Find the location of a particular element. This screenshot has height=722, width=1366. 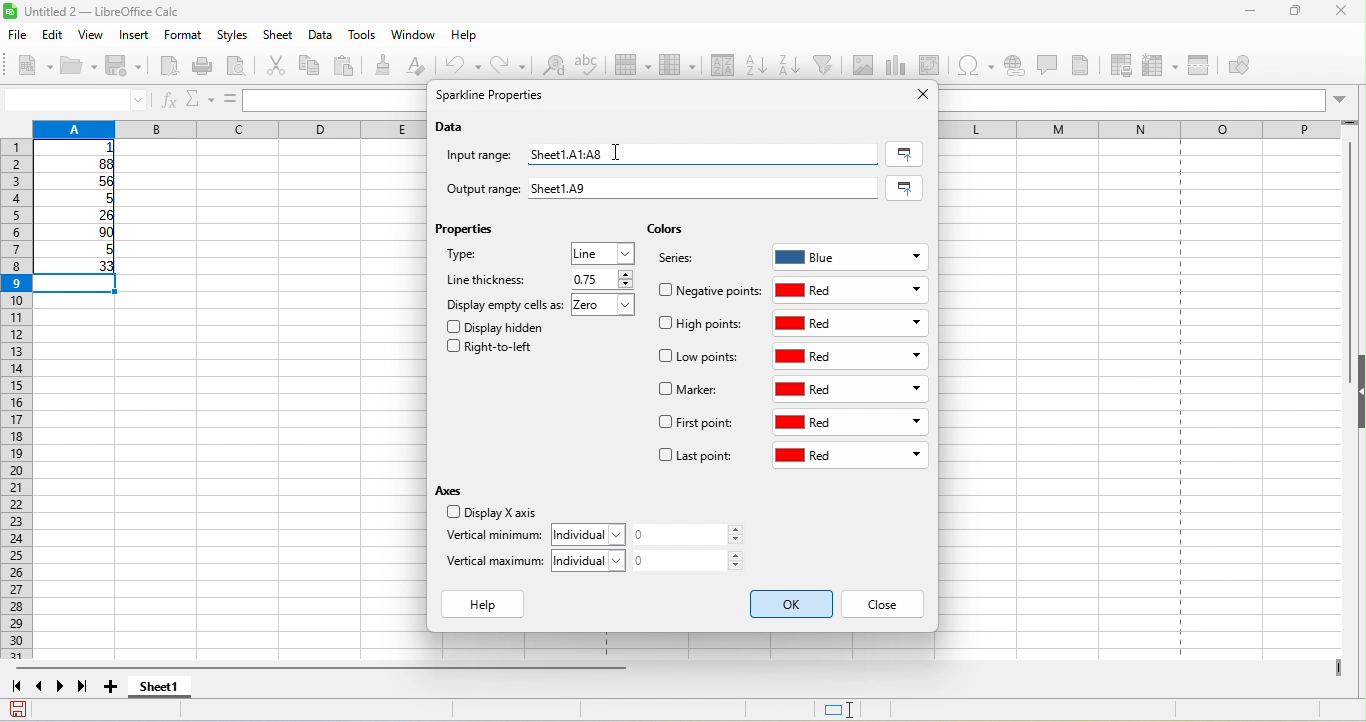

paste is located at coordinates (349, 67).